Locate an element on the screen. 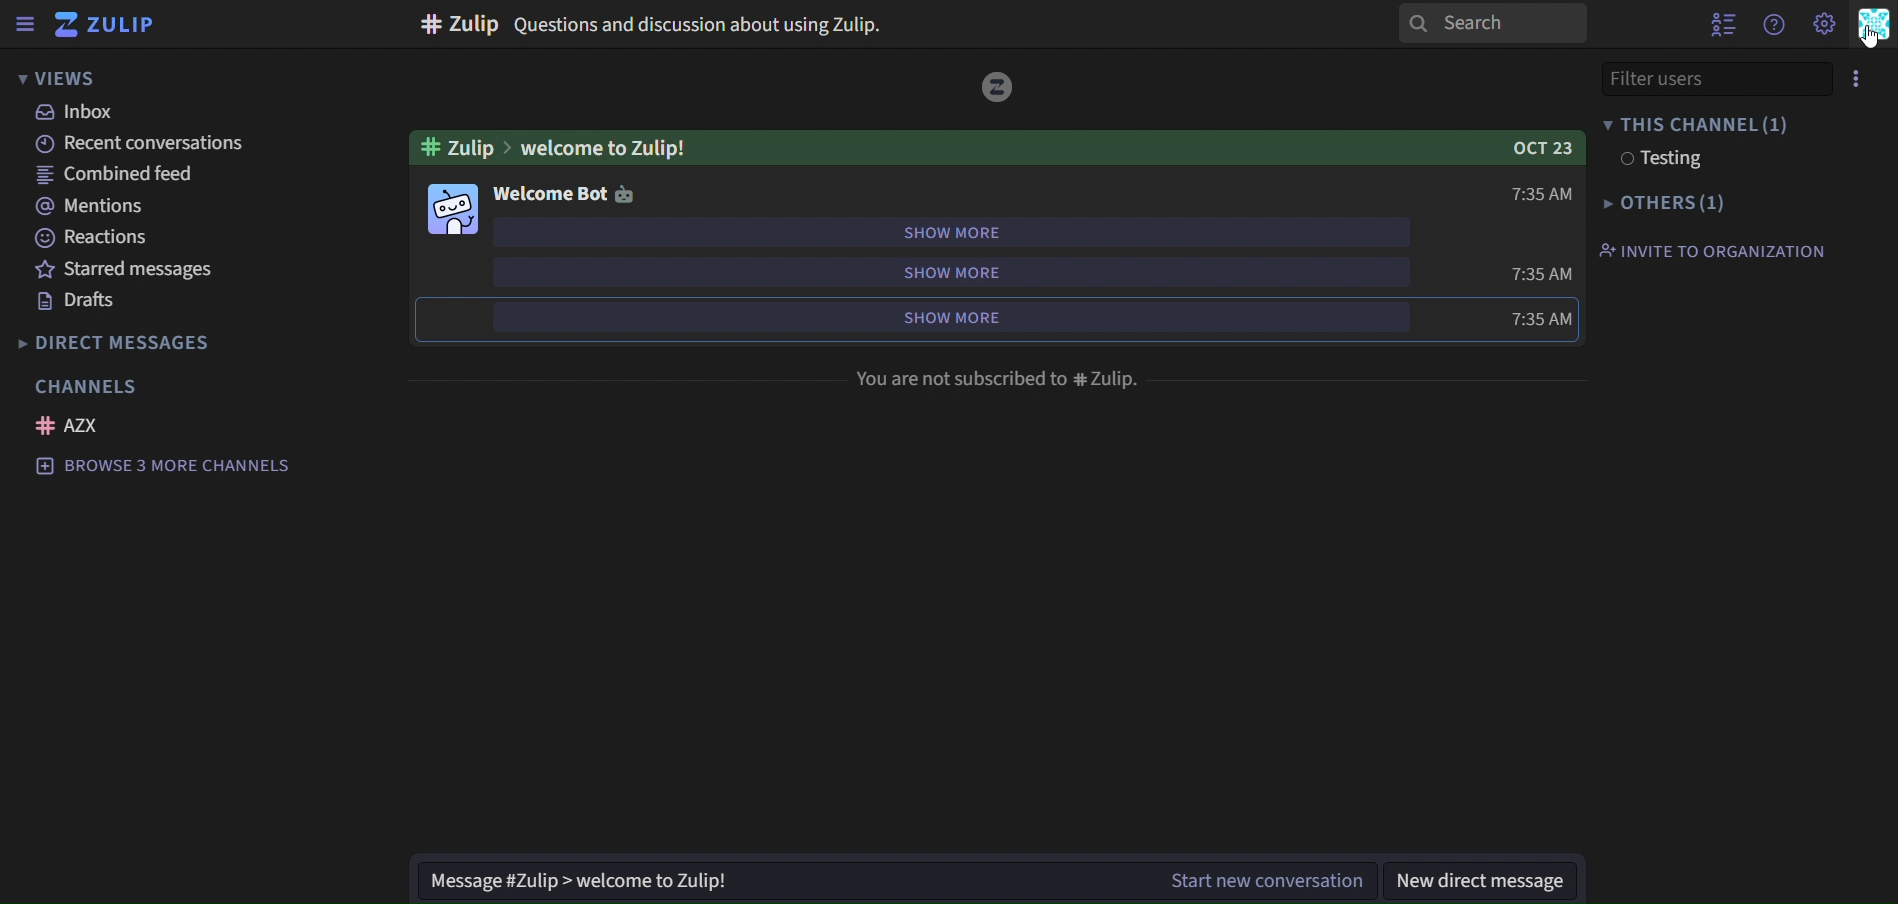 The height and width of the screenshot is (904, 1898). search  is located at coordinates (1489, 26).